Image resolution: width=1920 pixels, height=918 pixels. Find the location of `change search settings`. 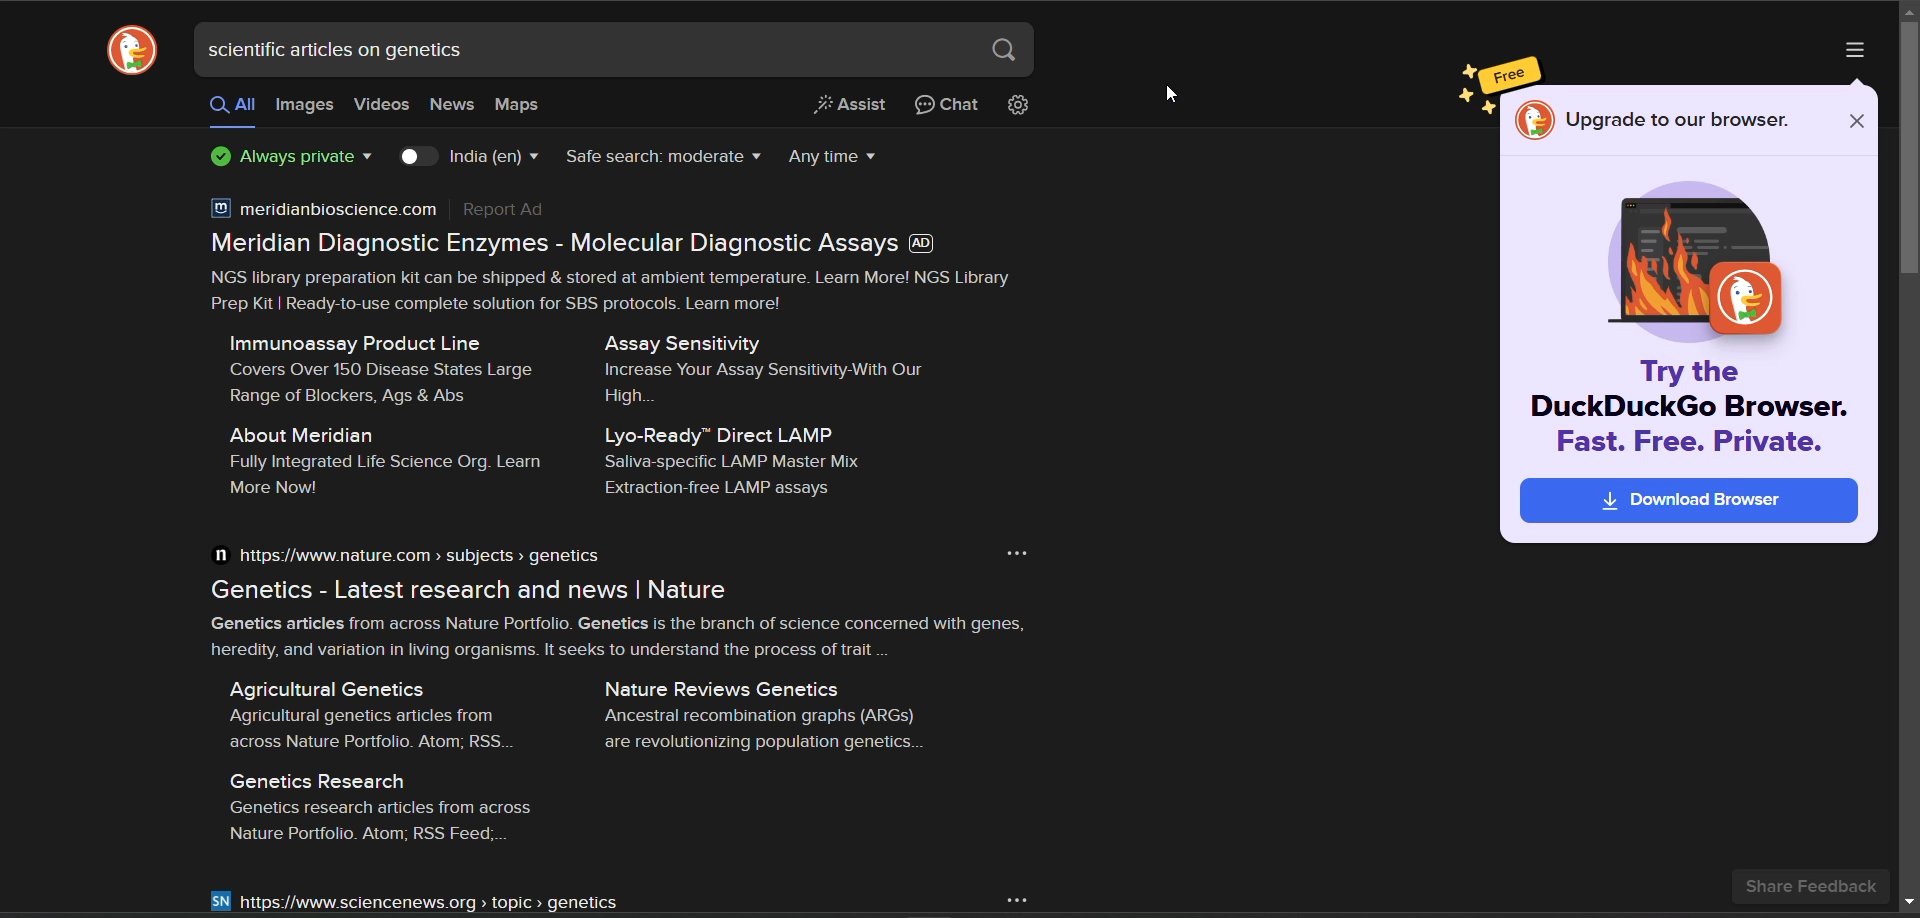

change search settings is located at coordinates (1017, 106).